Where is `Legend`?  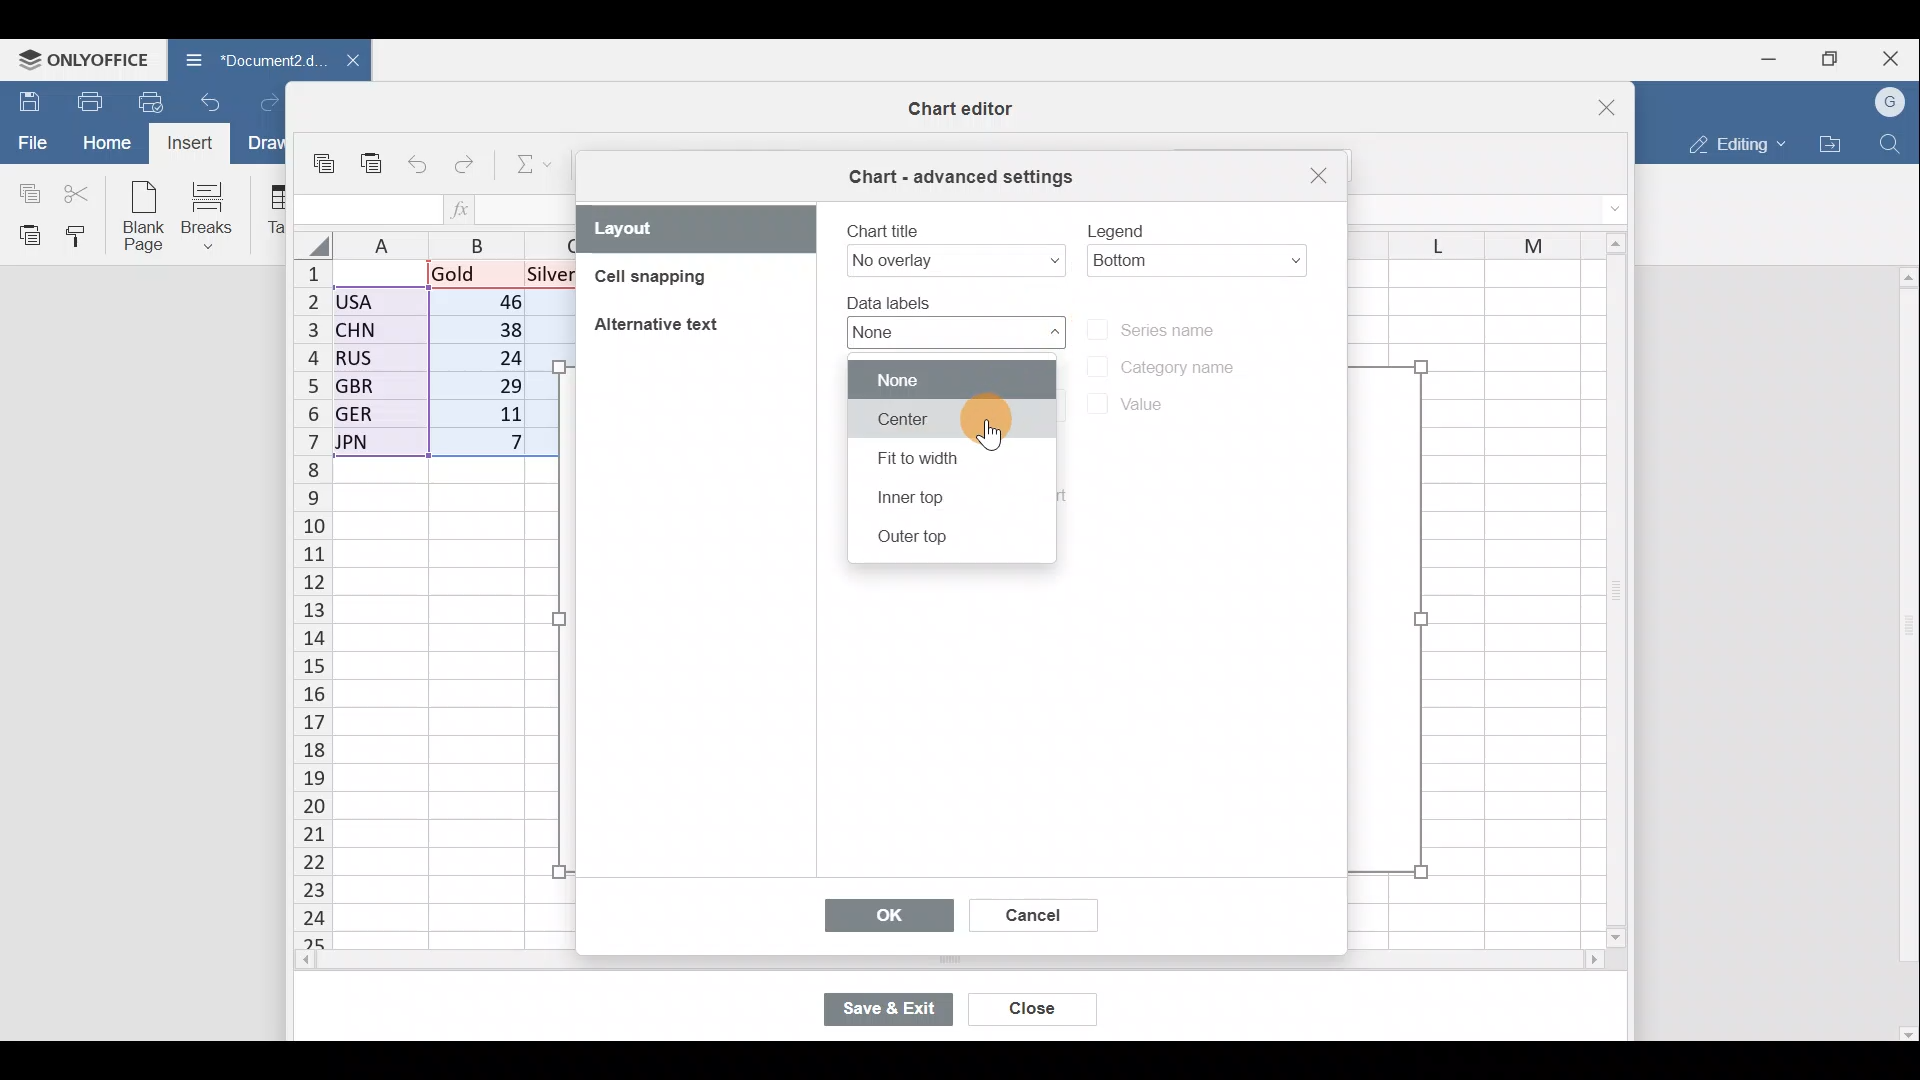 Legend is located at coordinates (1198, 240).